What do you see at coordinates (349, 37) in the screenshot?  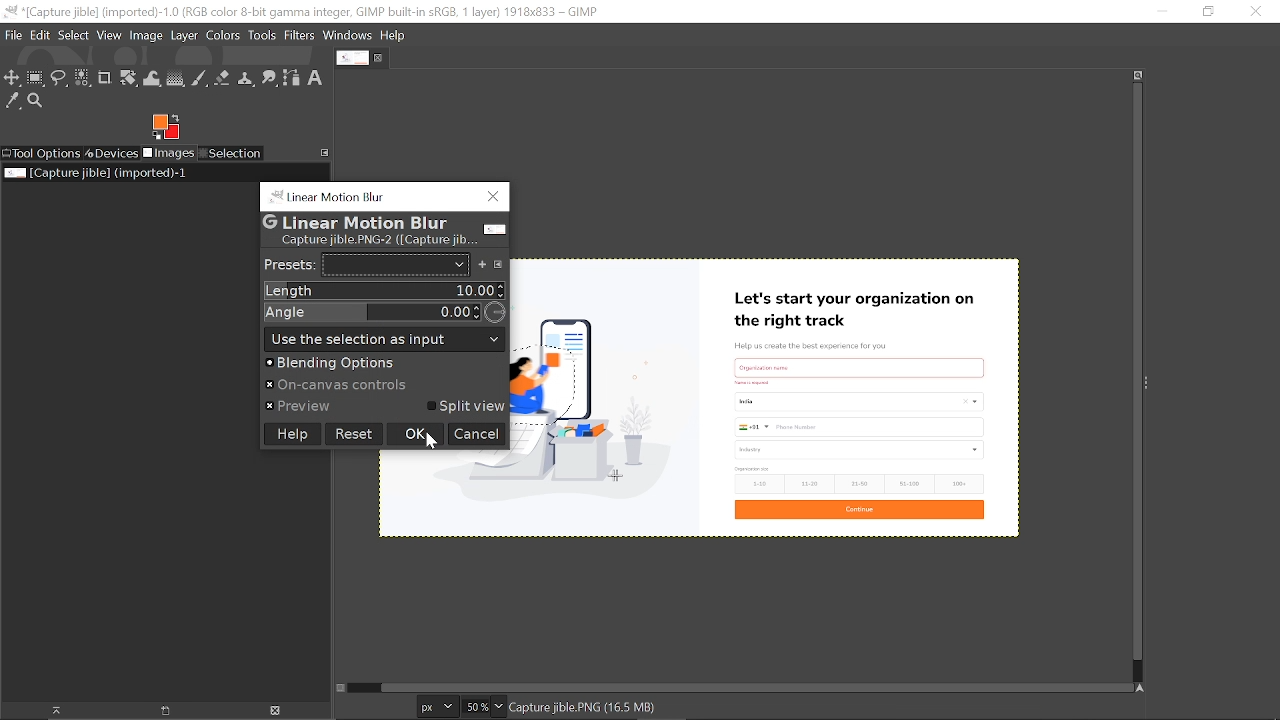 I see `Windows` at bounding box center [349, 37].